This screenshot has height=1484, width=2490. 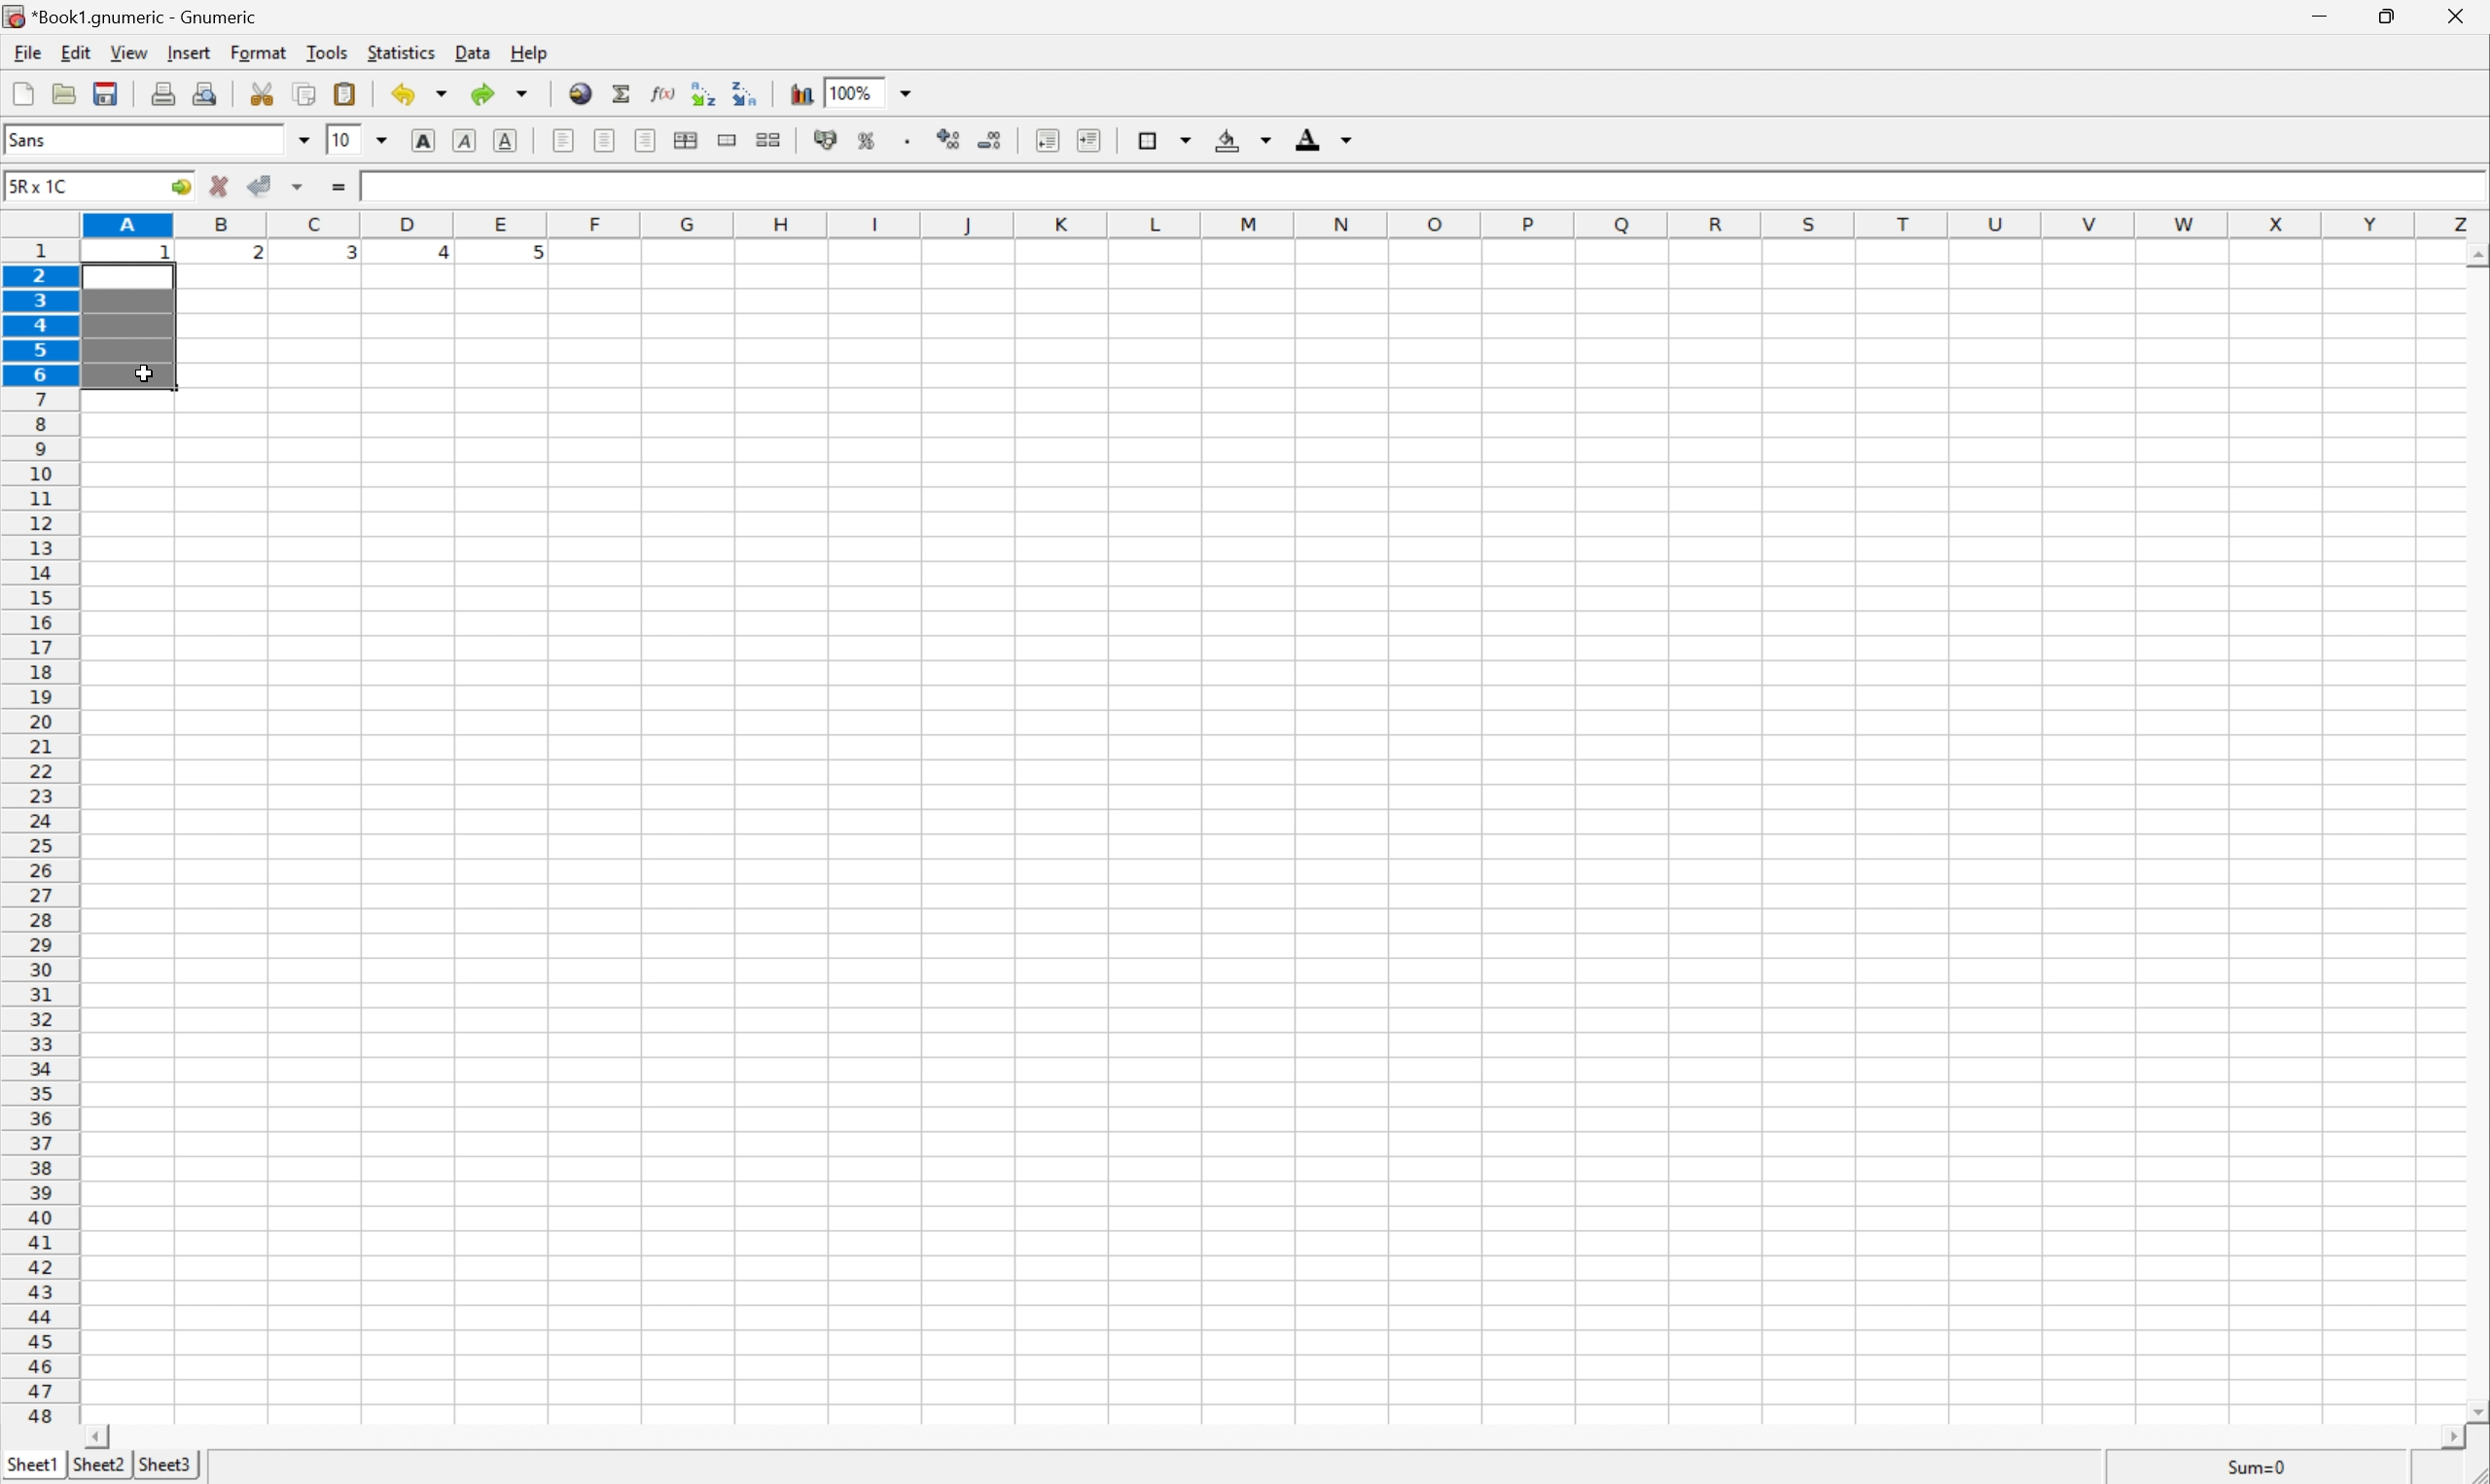 What do you see at coordinates (1245, 139) in the screenshot?
I see `background` at bounding box center [1245, 139].